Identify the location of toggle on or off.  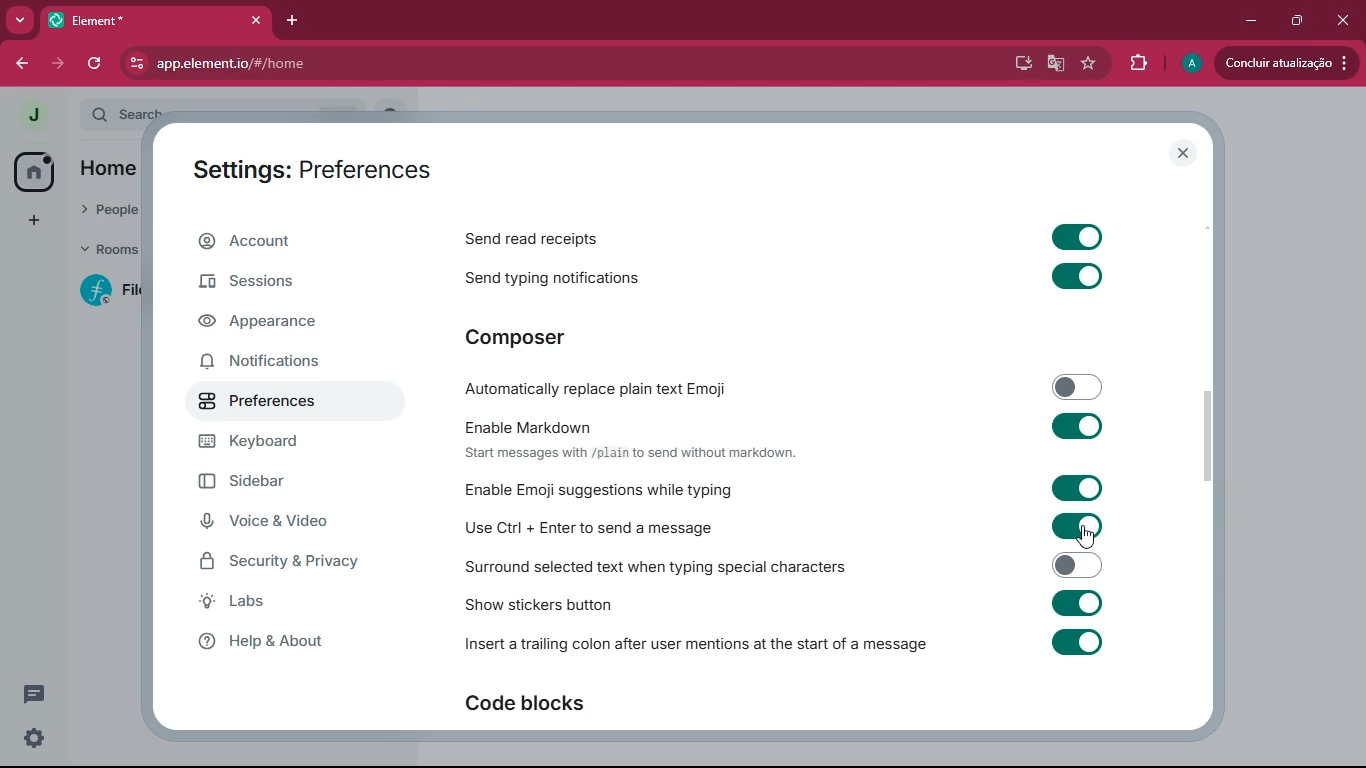
(1076, 602).